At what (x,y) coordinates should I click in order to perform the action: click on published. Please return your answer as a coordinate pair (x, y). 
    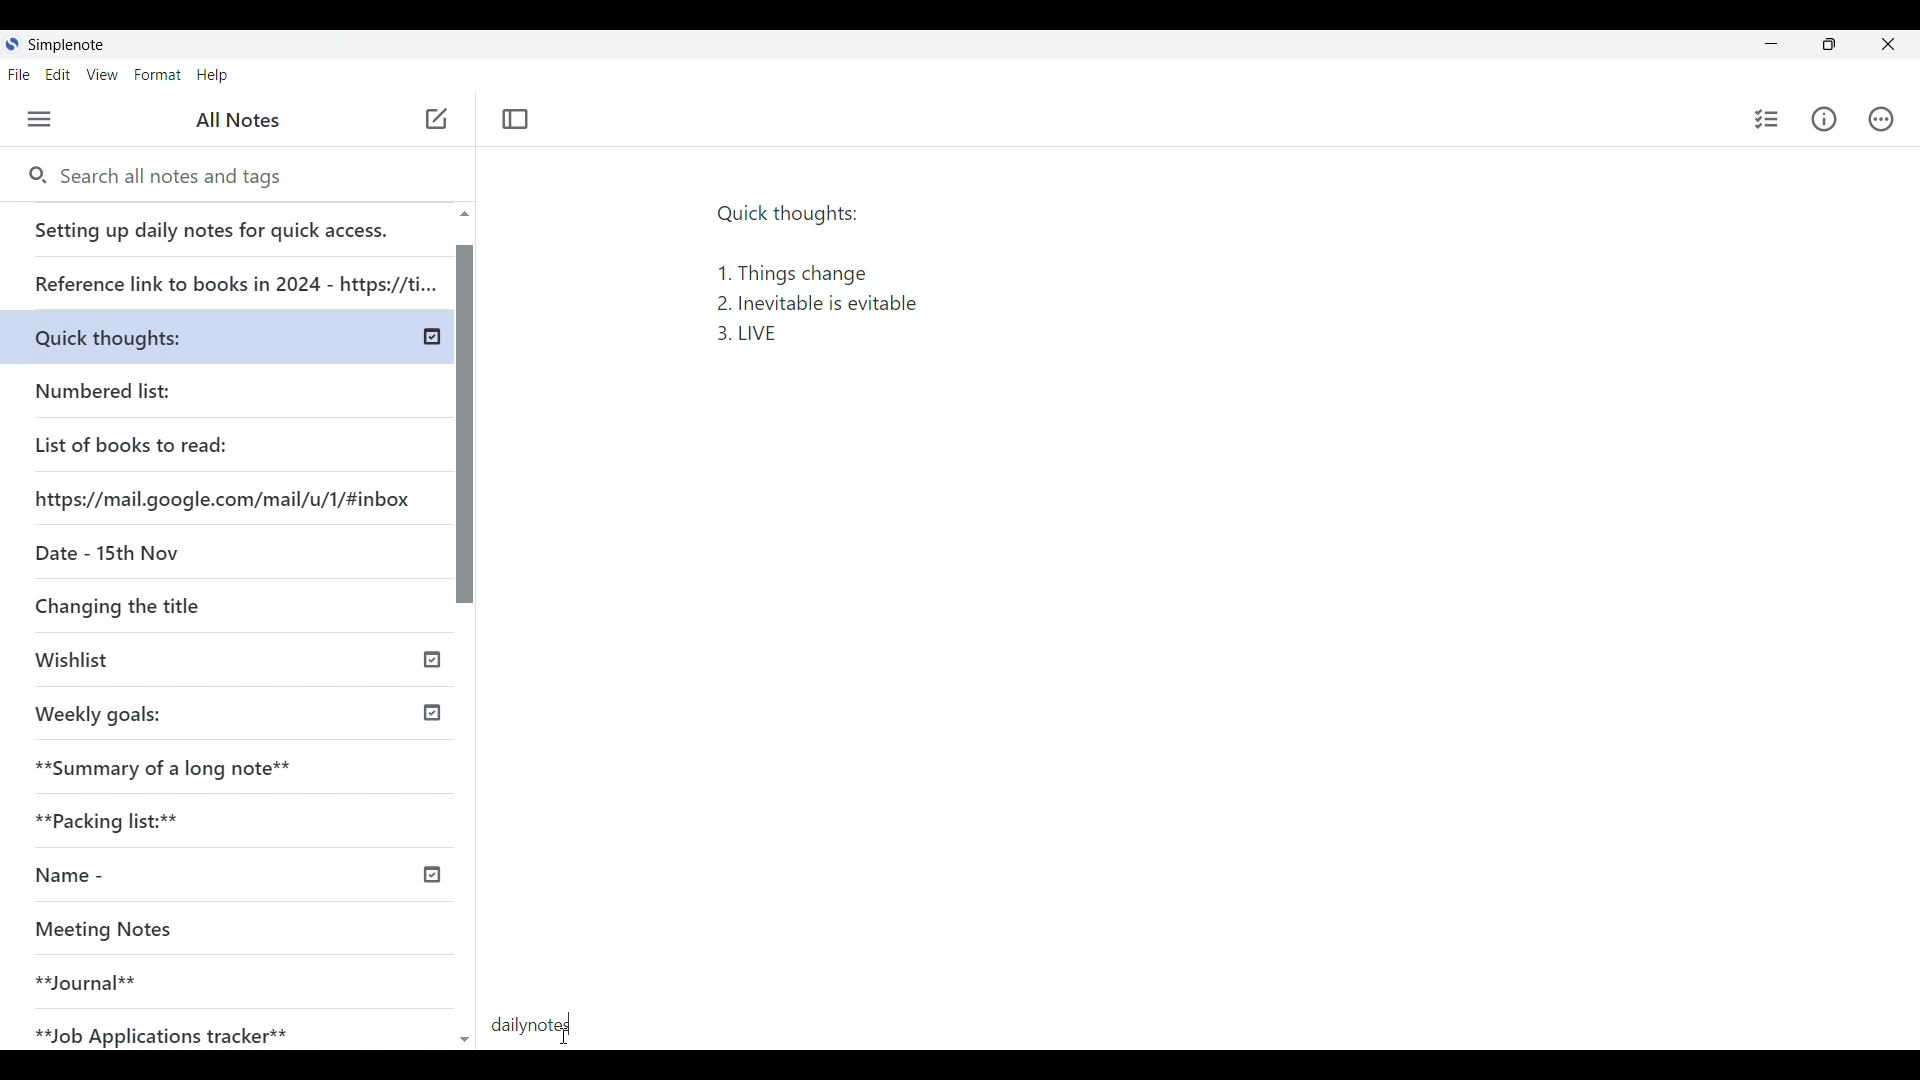
    Looking at the image, I should click on (433, 337).